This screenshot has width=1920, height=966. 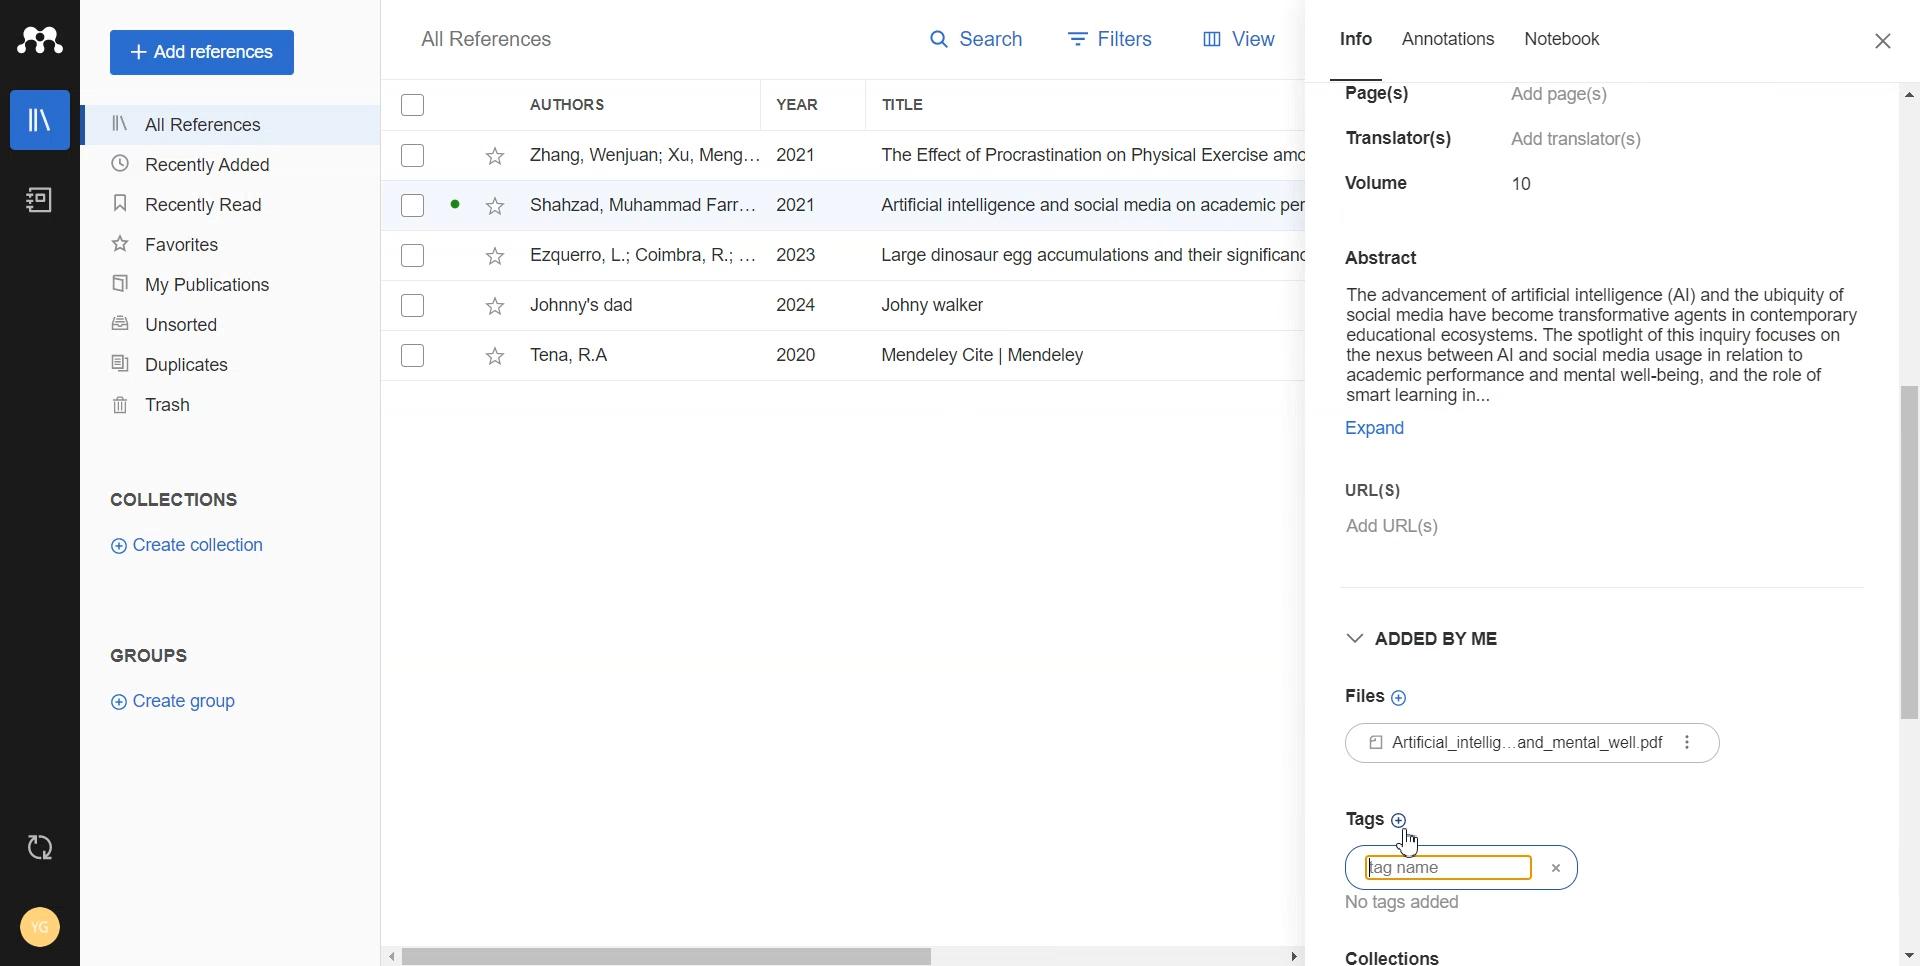 I want to click on File, so click(x=840, y=357).